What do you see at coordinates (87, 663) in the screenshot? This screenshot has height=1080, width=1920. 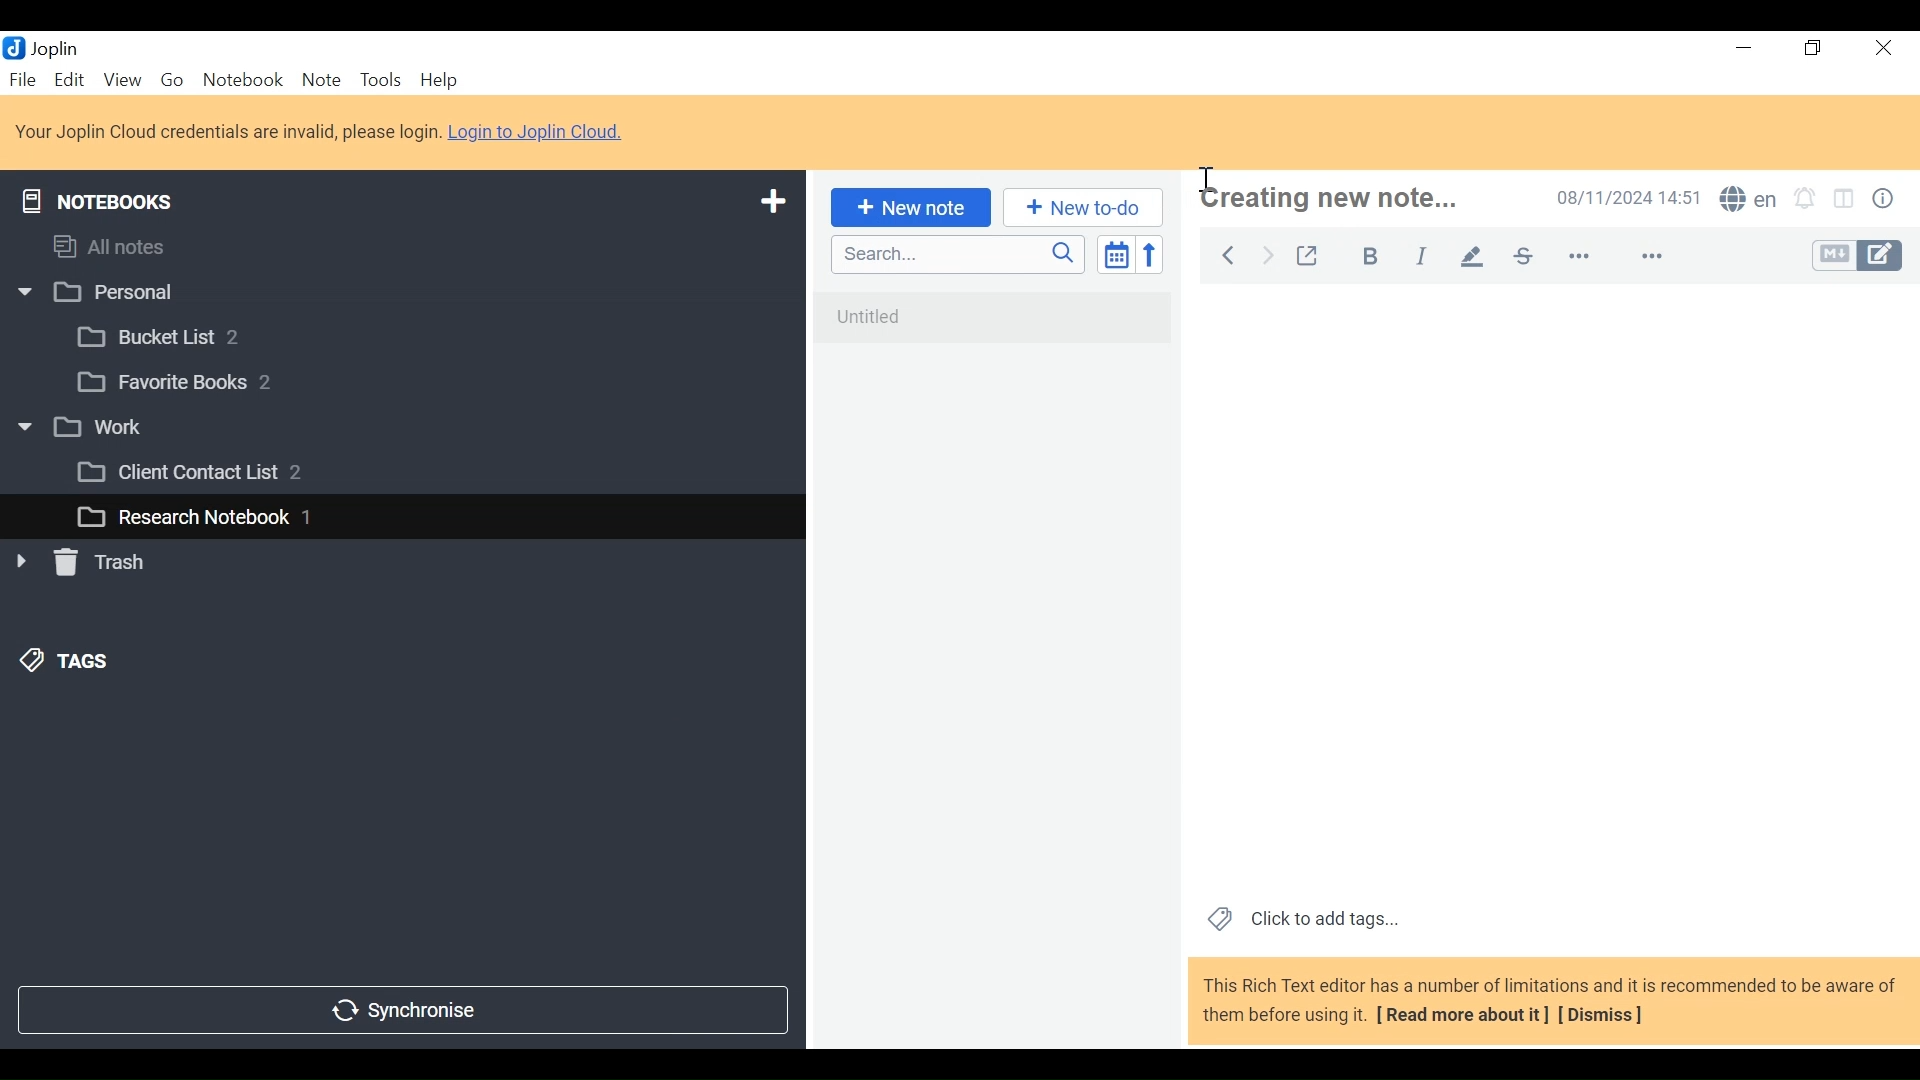 I see `&) TAGS` at bounding box center [87, 663].